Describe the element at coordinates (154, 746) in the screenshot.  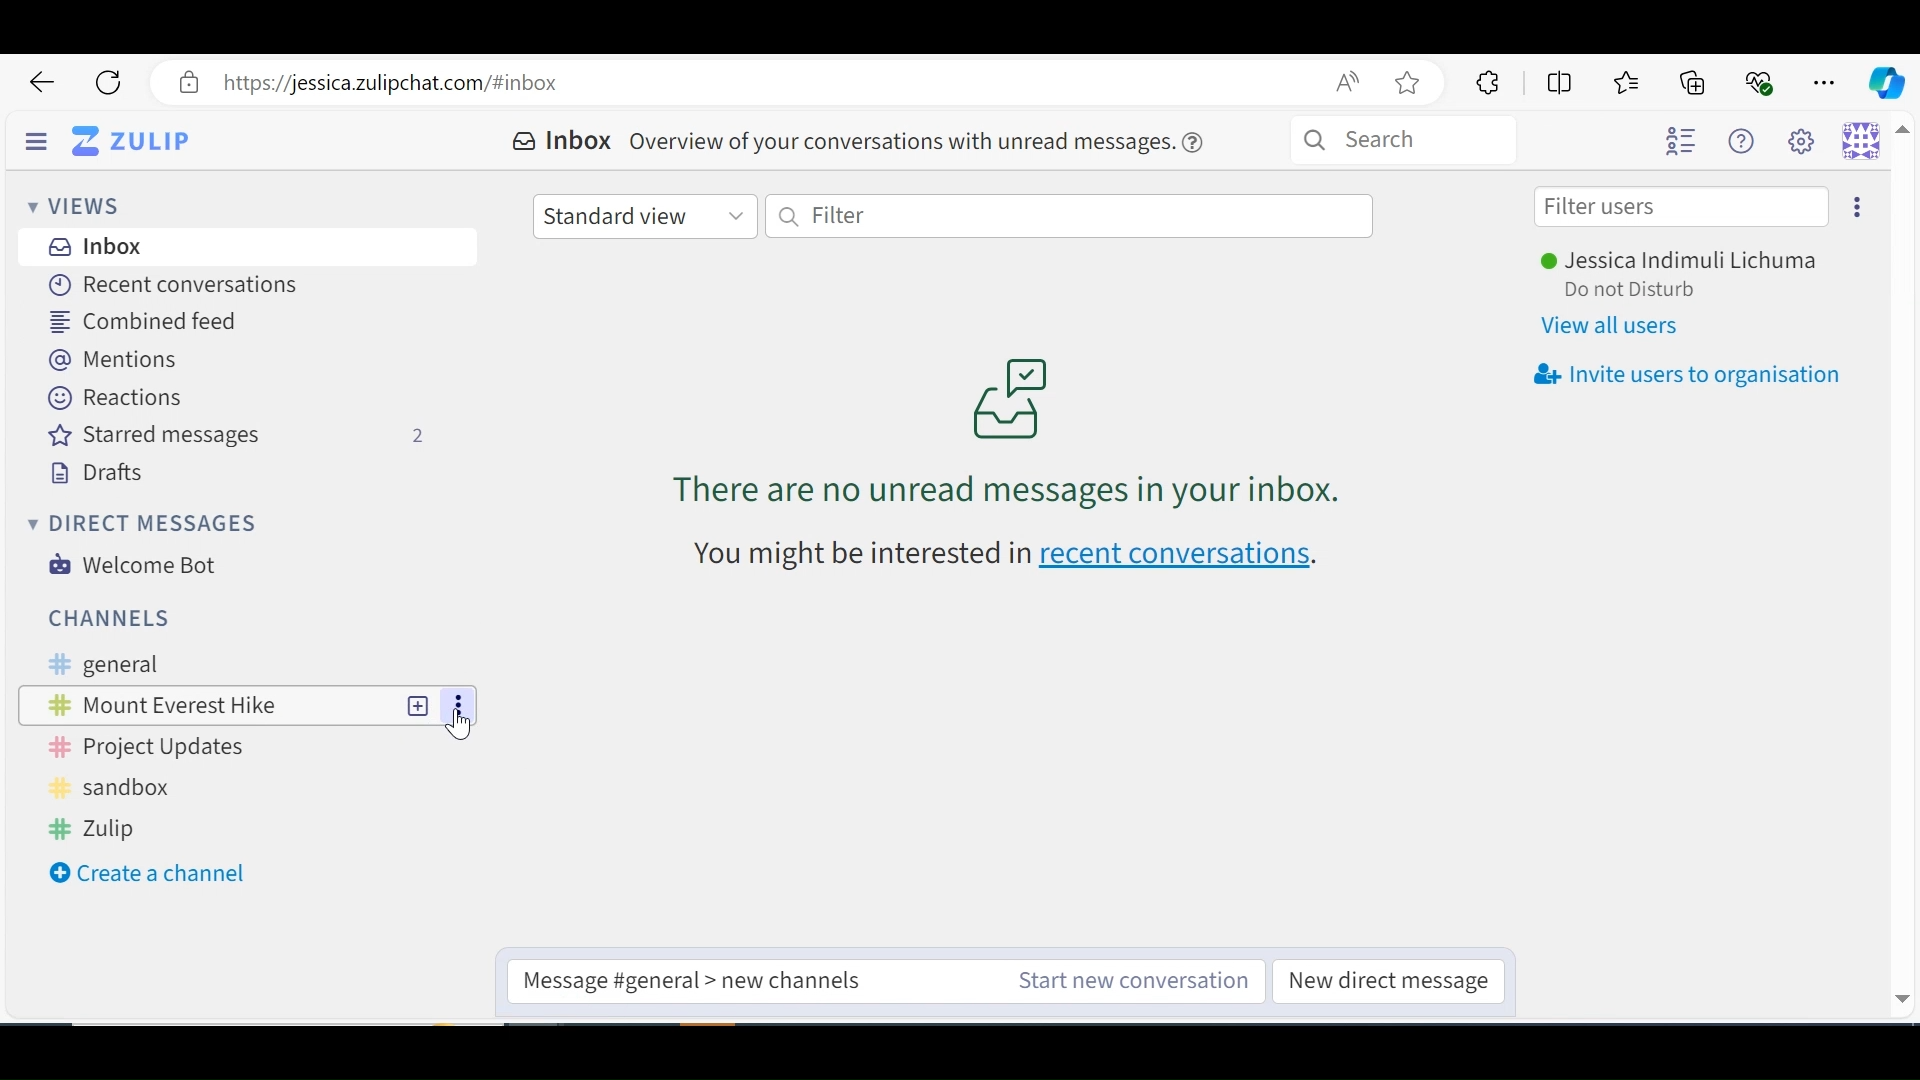
I see `Project Updates` at that location.